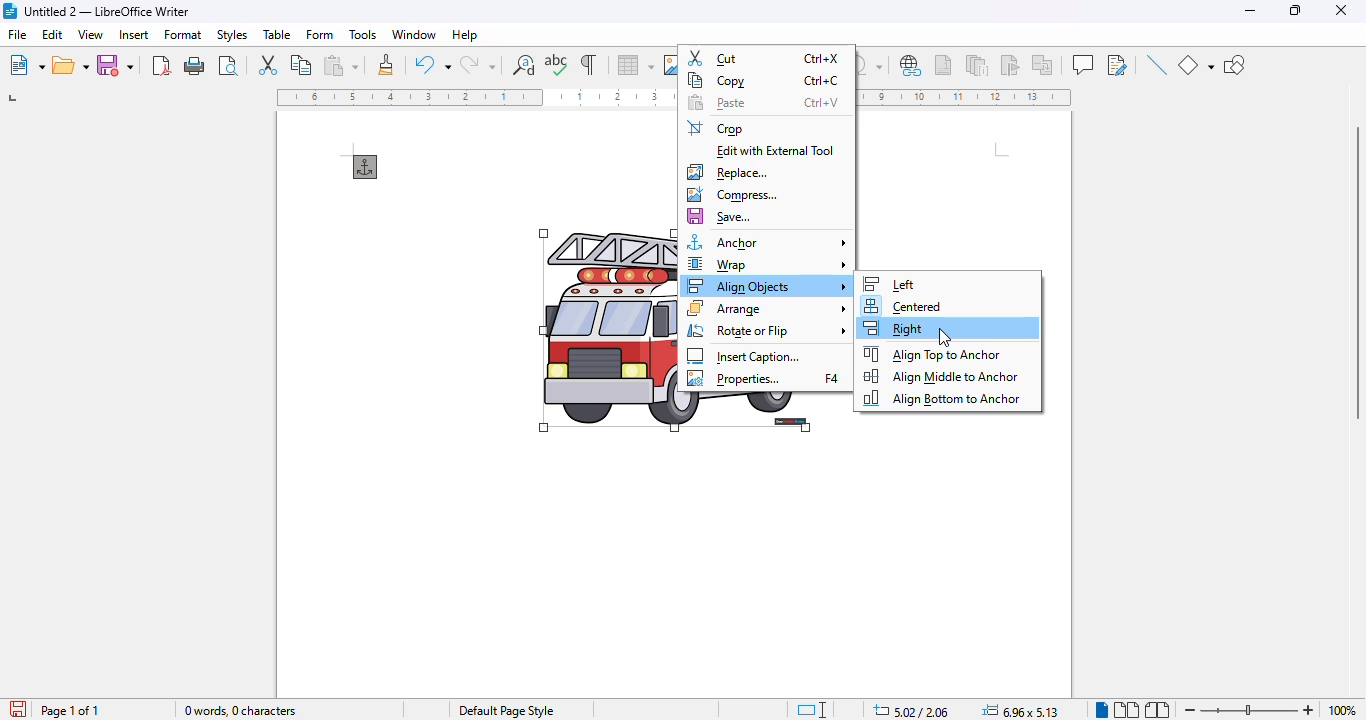 The image size is (1366, 720). What do you see at coordinates (386, 64) in the screenshot?
I see `clone formatting` at bounding box center [386, 64].